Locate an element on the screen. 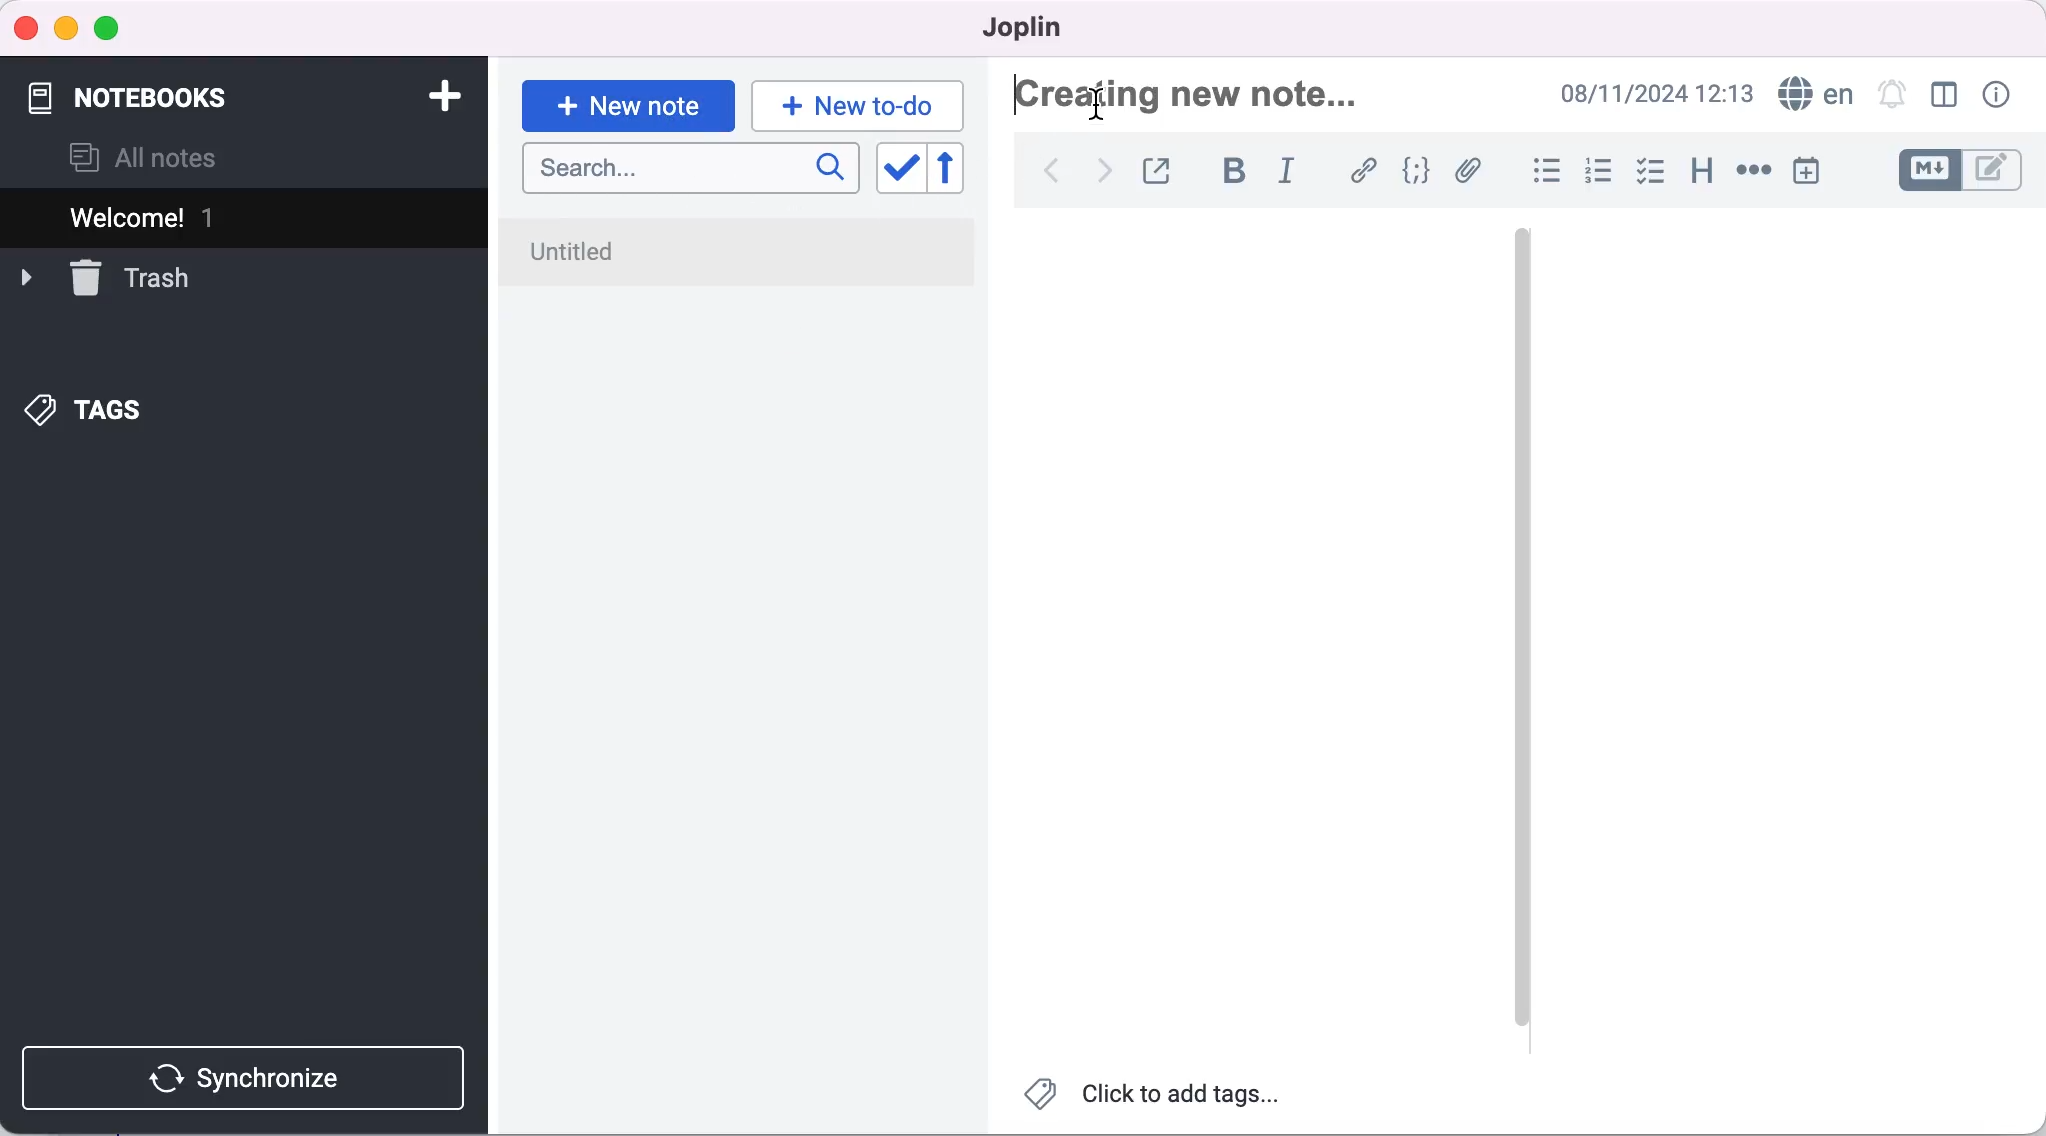 The height and width of the screenshot is (1136, 2046). bold is located at coordinates (1242, 173).